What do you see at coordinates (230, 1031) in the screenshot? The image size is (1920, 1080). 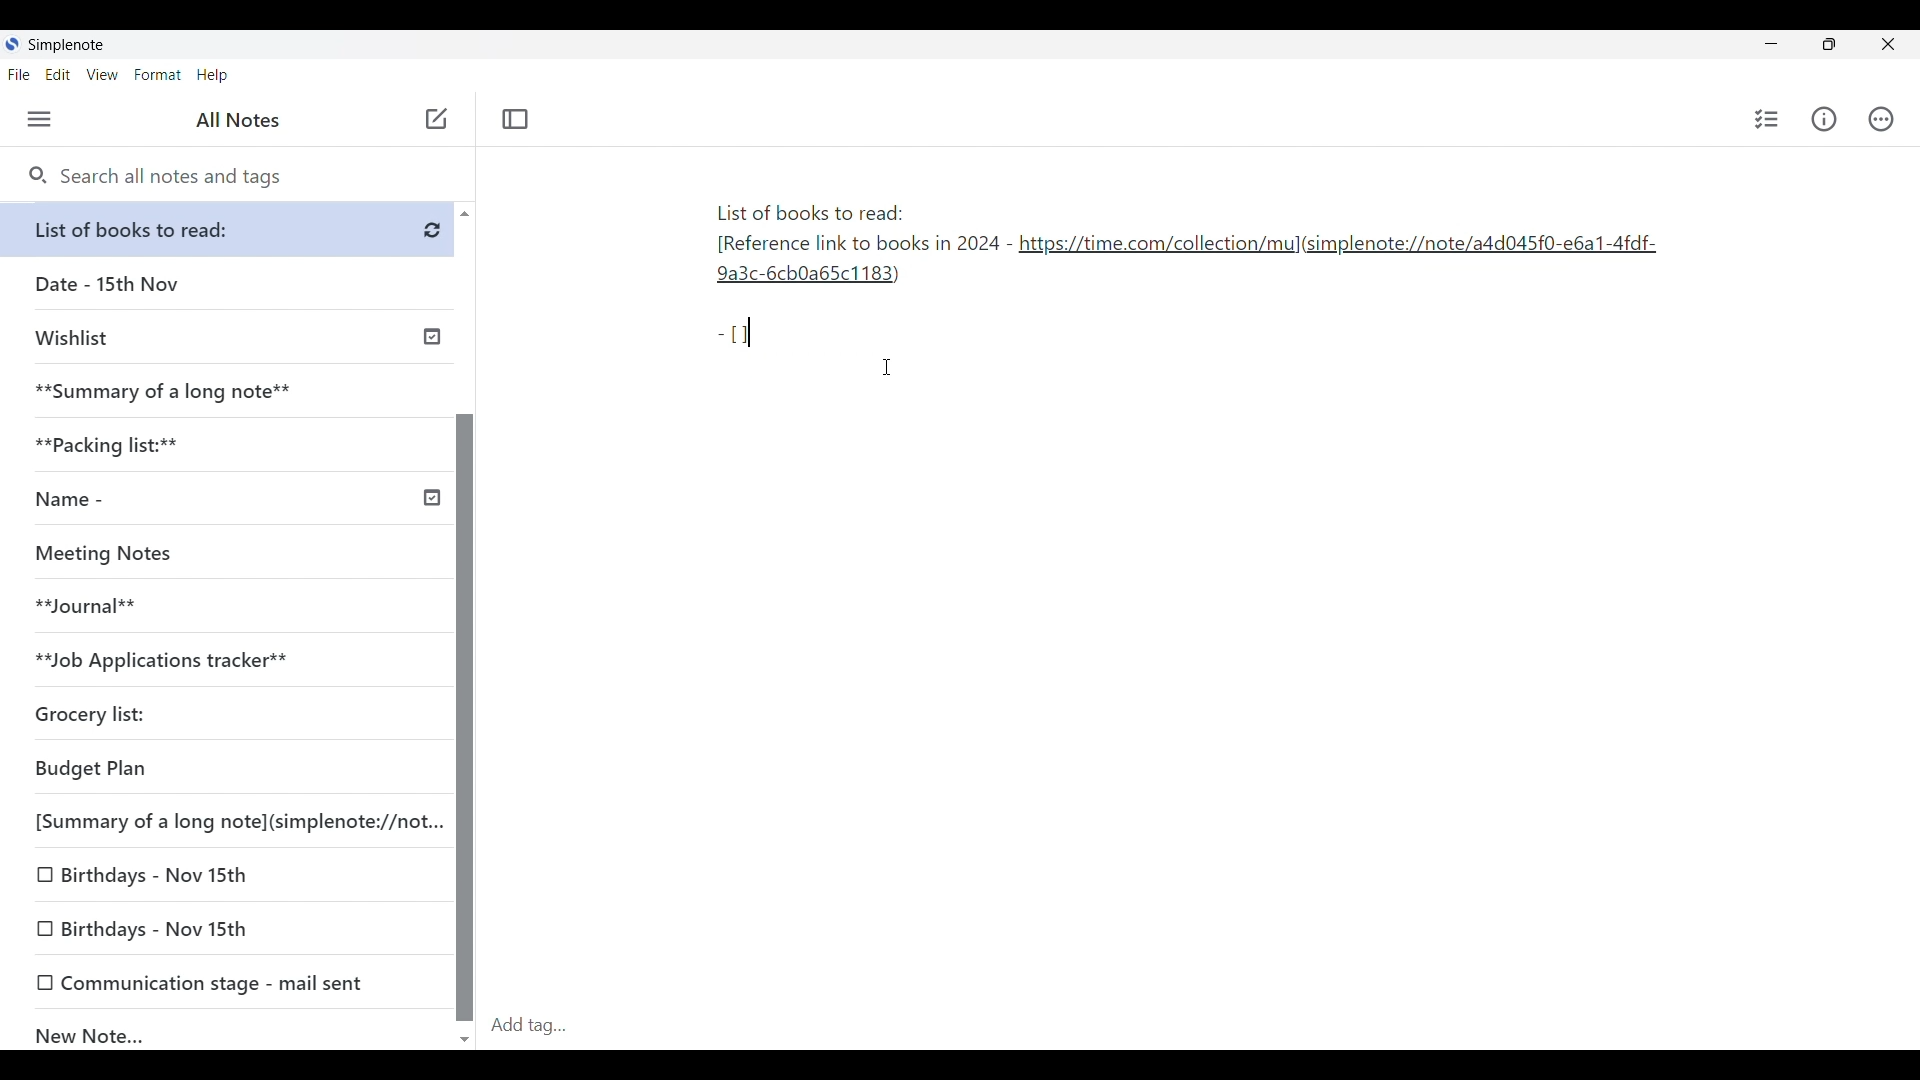 I see `New Note...` at bounding box center [230, 1031].